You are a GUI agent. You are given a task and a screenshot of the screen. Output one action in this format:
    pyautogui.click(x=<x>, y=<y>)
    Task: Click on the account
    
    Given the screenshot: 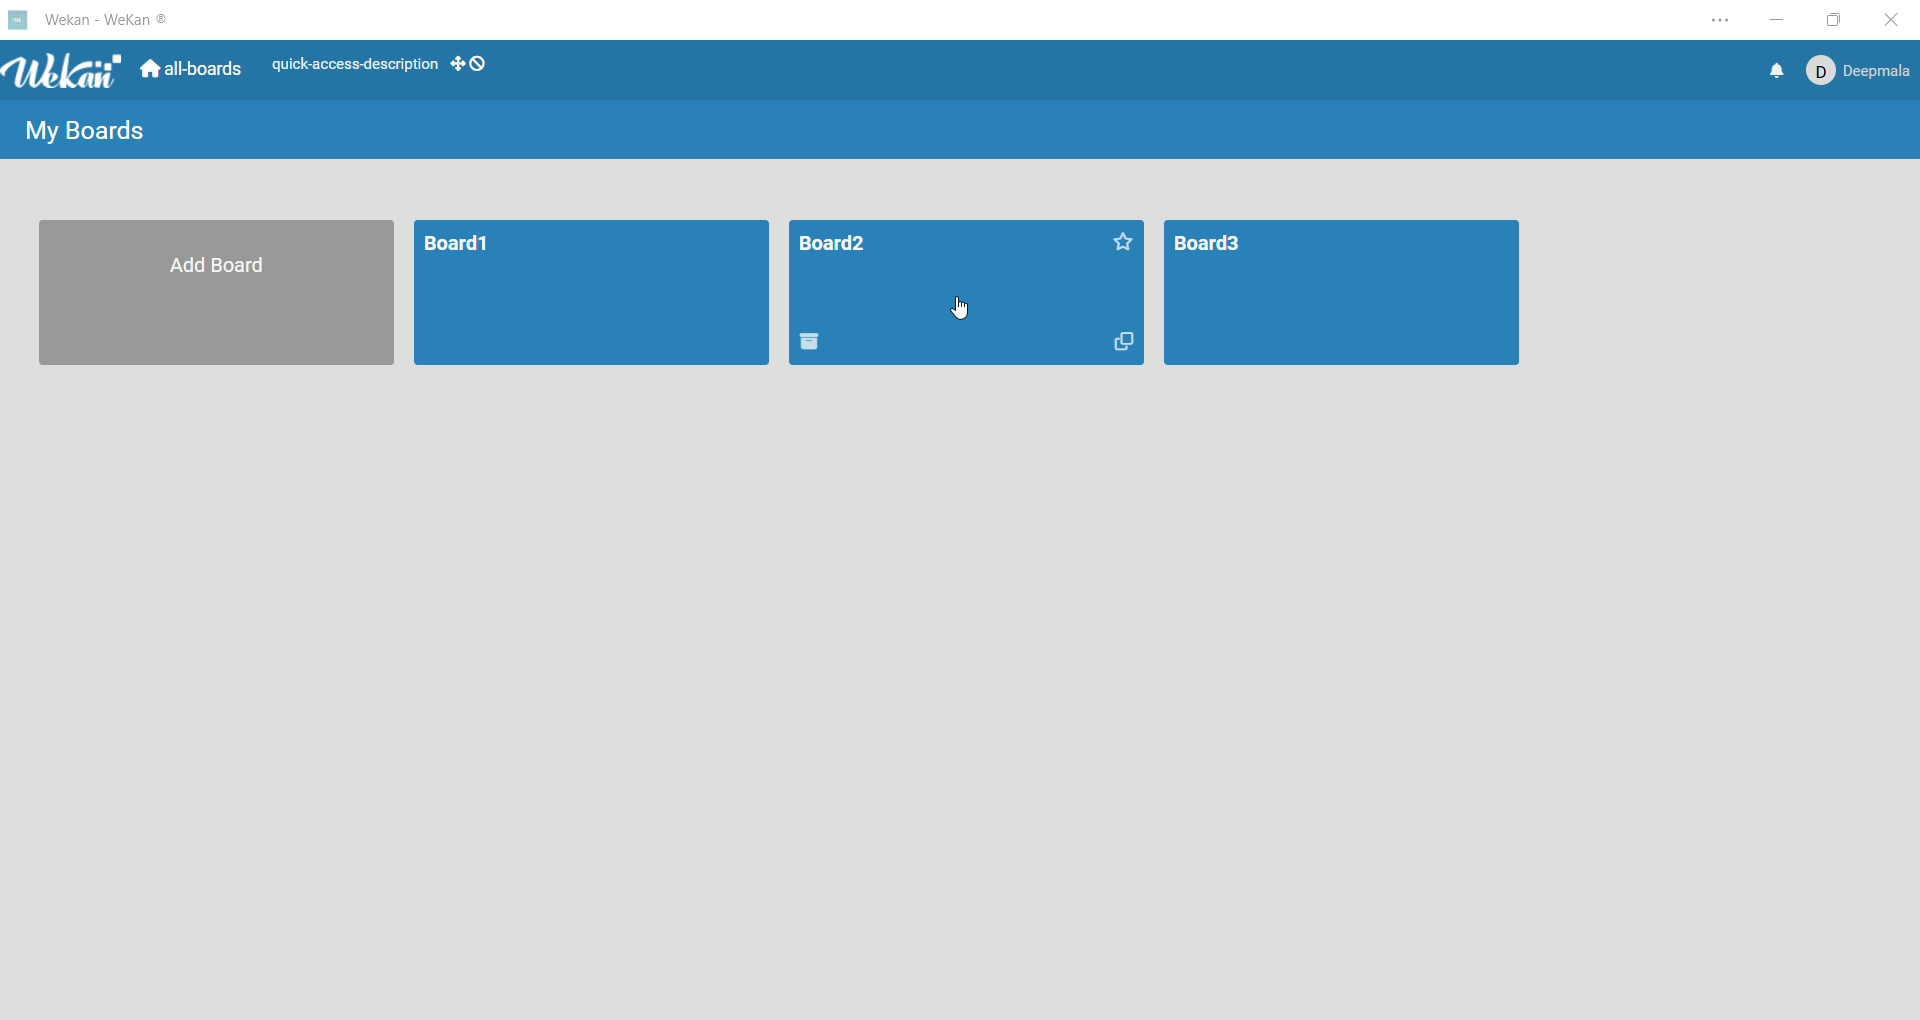 What is the action you would take?
    pyautogui.click(x=1855, y=71)
    